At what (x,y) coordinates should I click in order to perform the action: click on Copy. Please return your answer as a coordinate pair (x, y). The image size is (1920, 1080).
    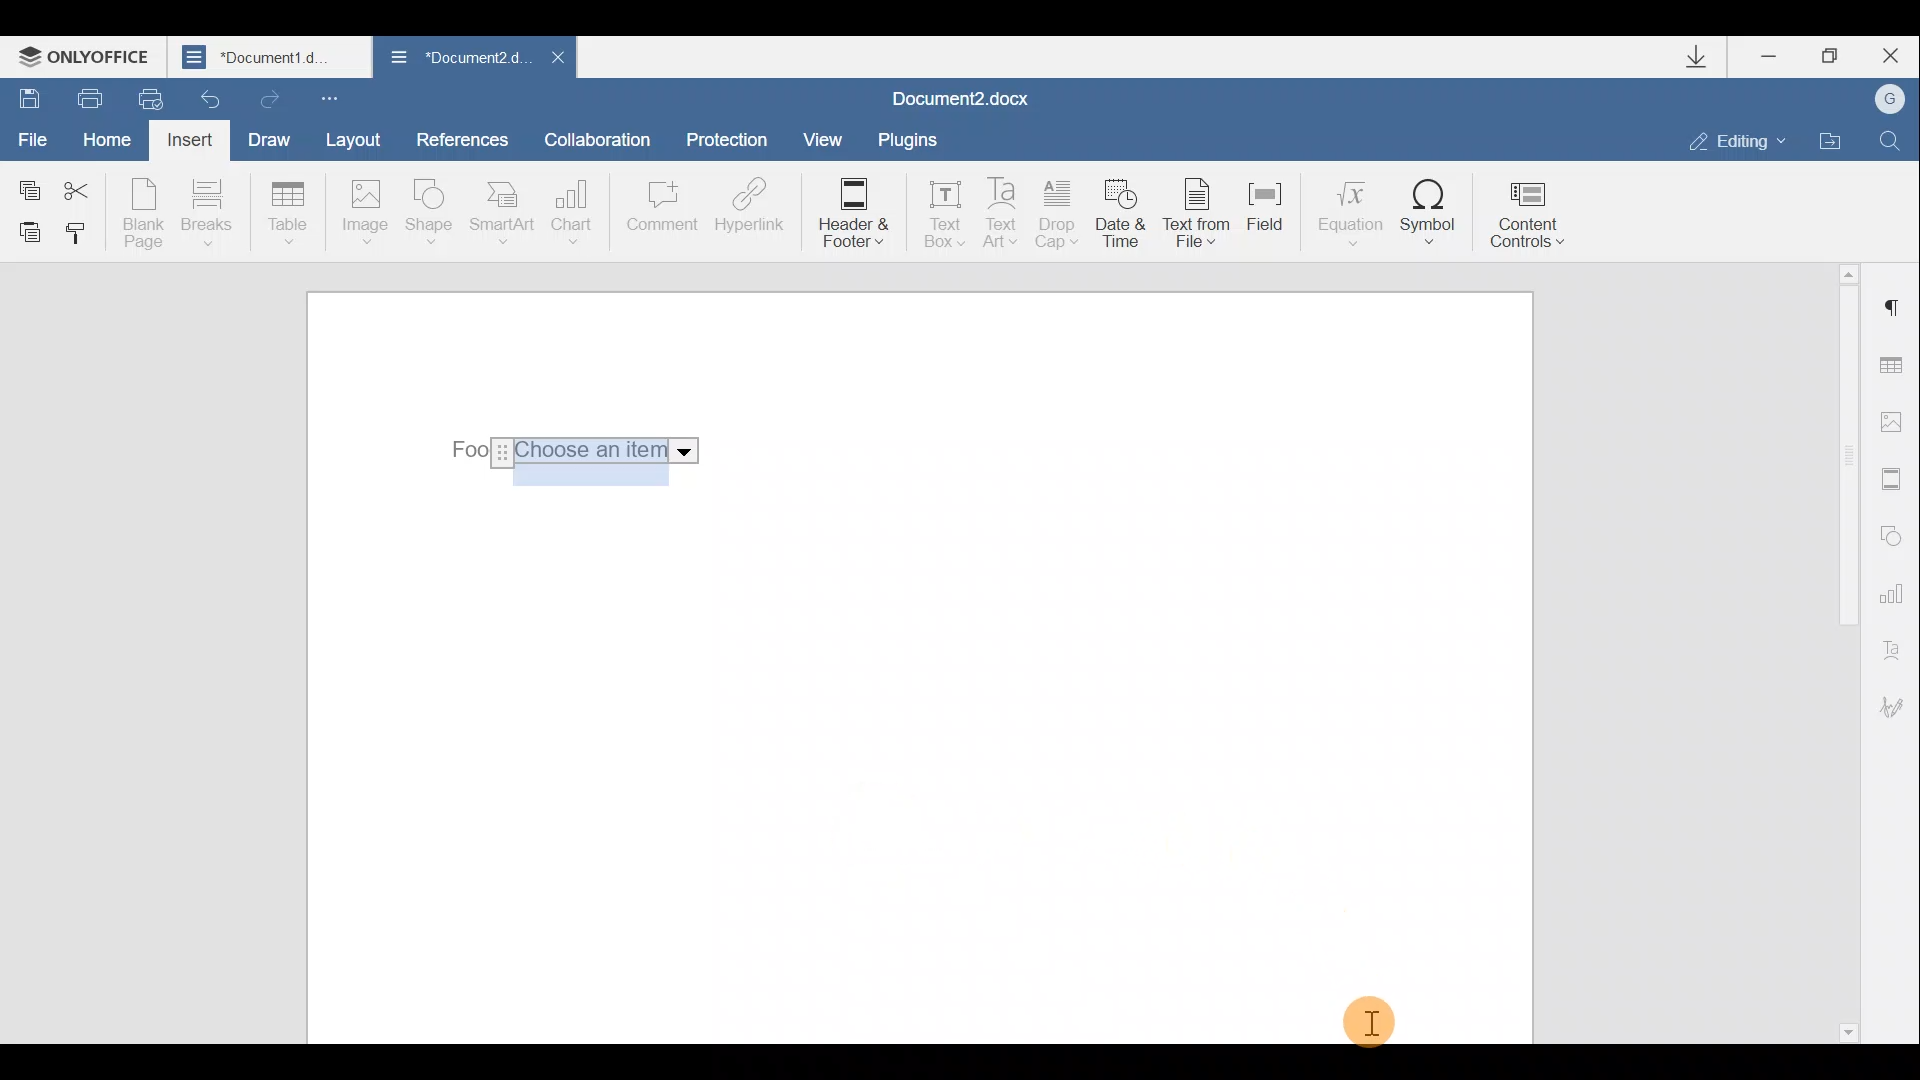
    Looking at the image, I should click on (28, 186).